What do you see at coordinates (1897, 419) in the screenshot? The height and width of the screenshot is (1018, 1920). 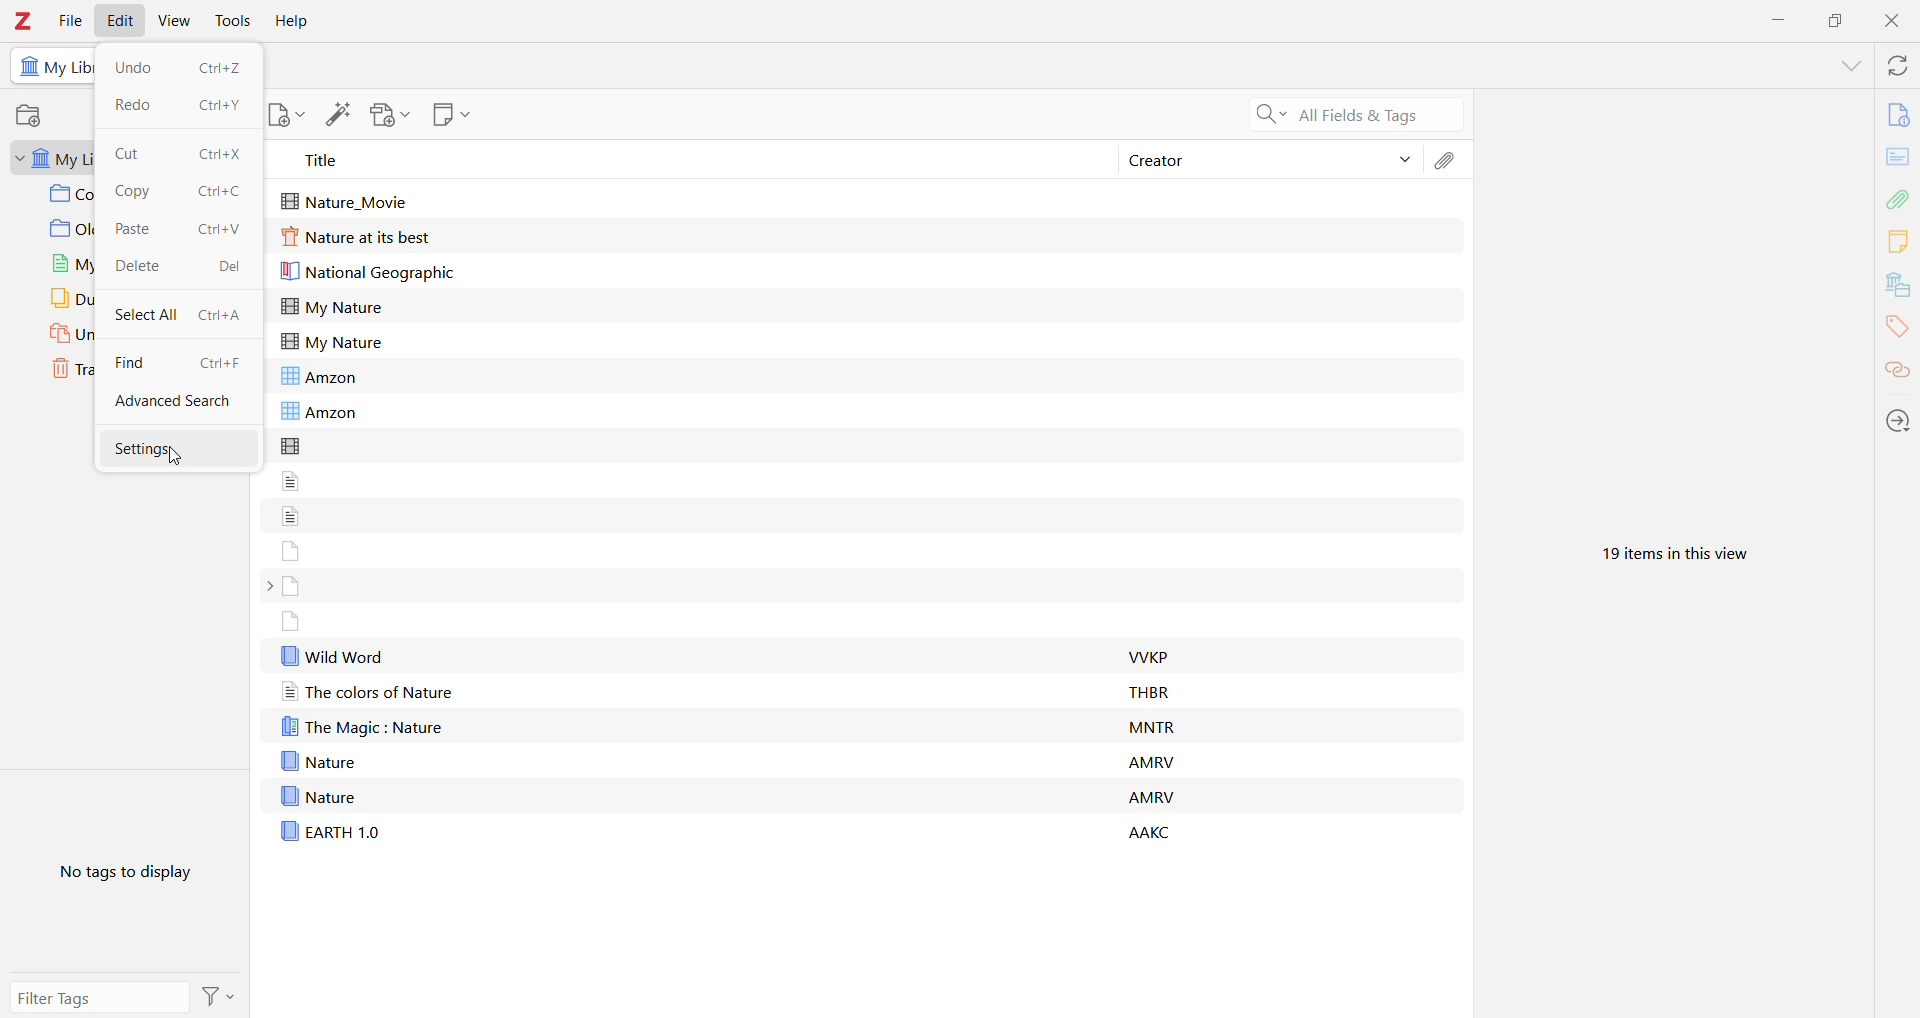 I see `Locate` at bounding box center [1897, 419].